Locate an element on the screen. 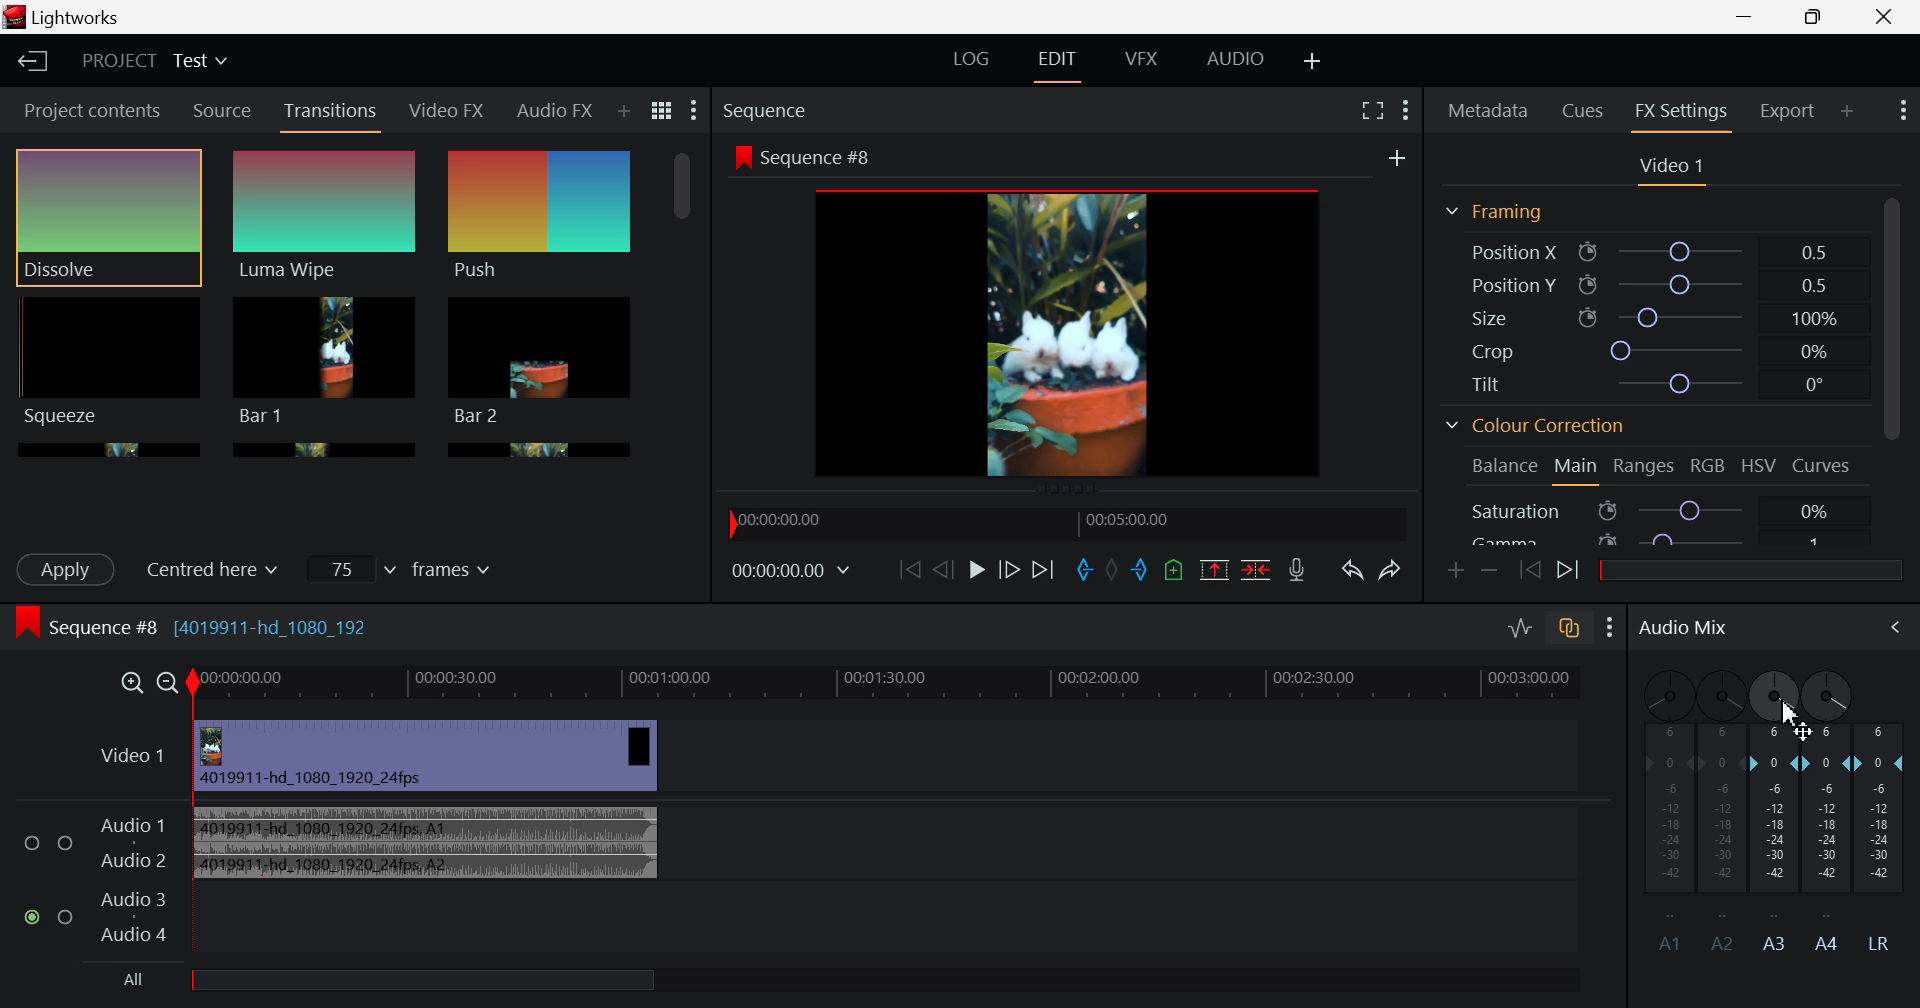 This screenshot has width=1920, height=1008. Project contents is located at coordinates (84, 109).